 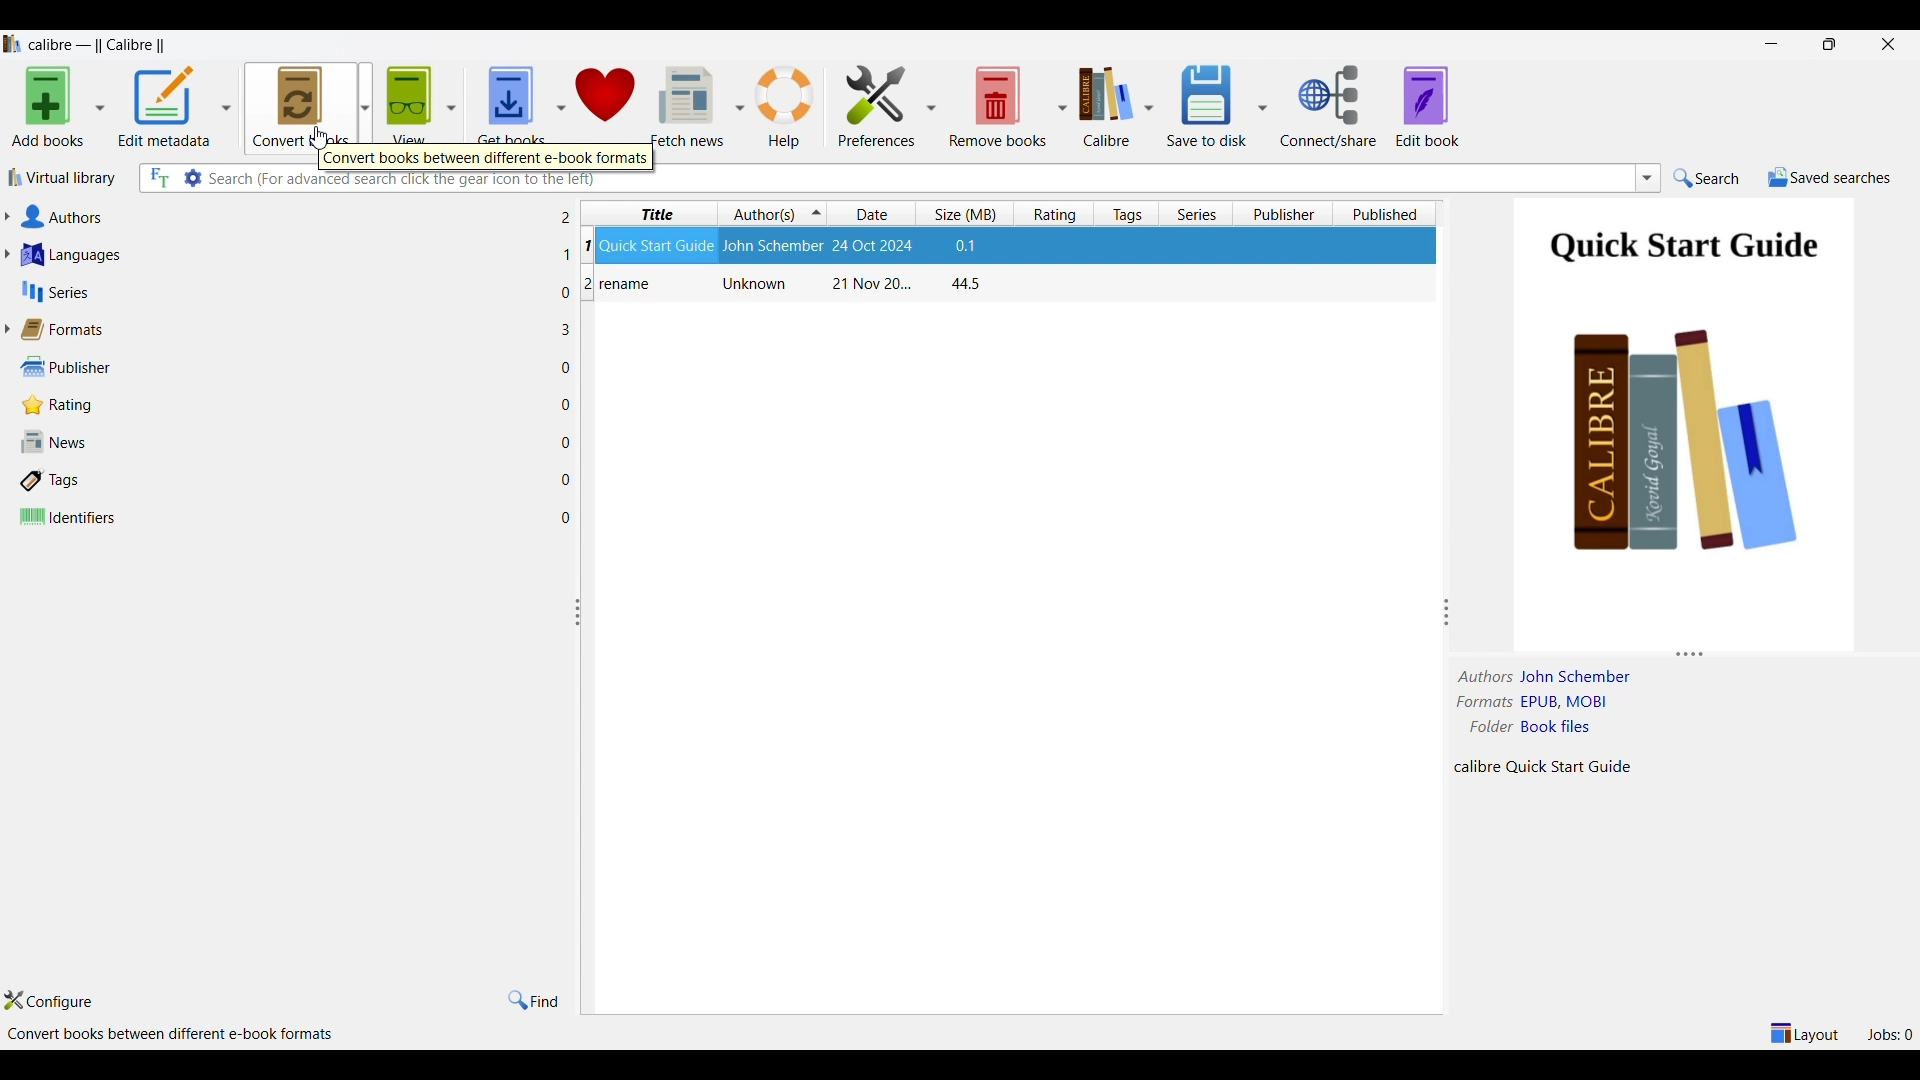 I want to click on folder, so click(x=1488, y=727).